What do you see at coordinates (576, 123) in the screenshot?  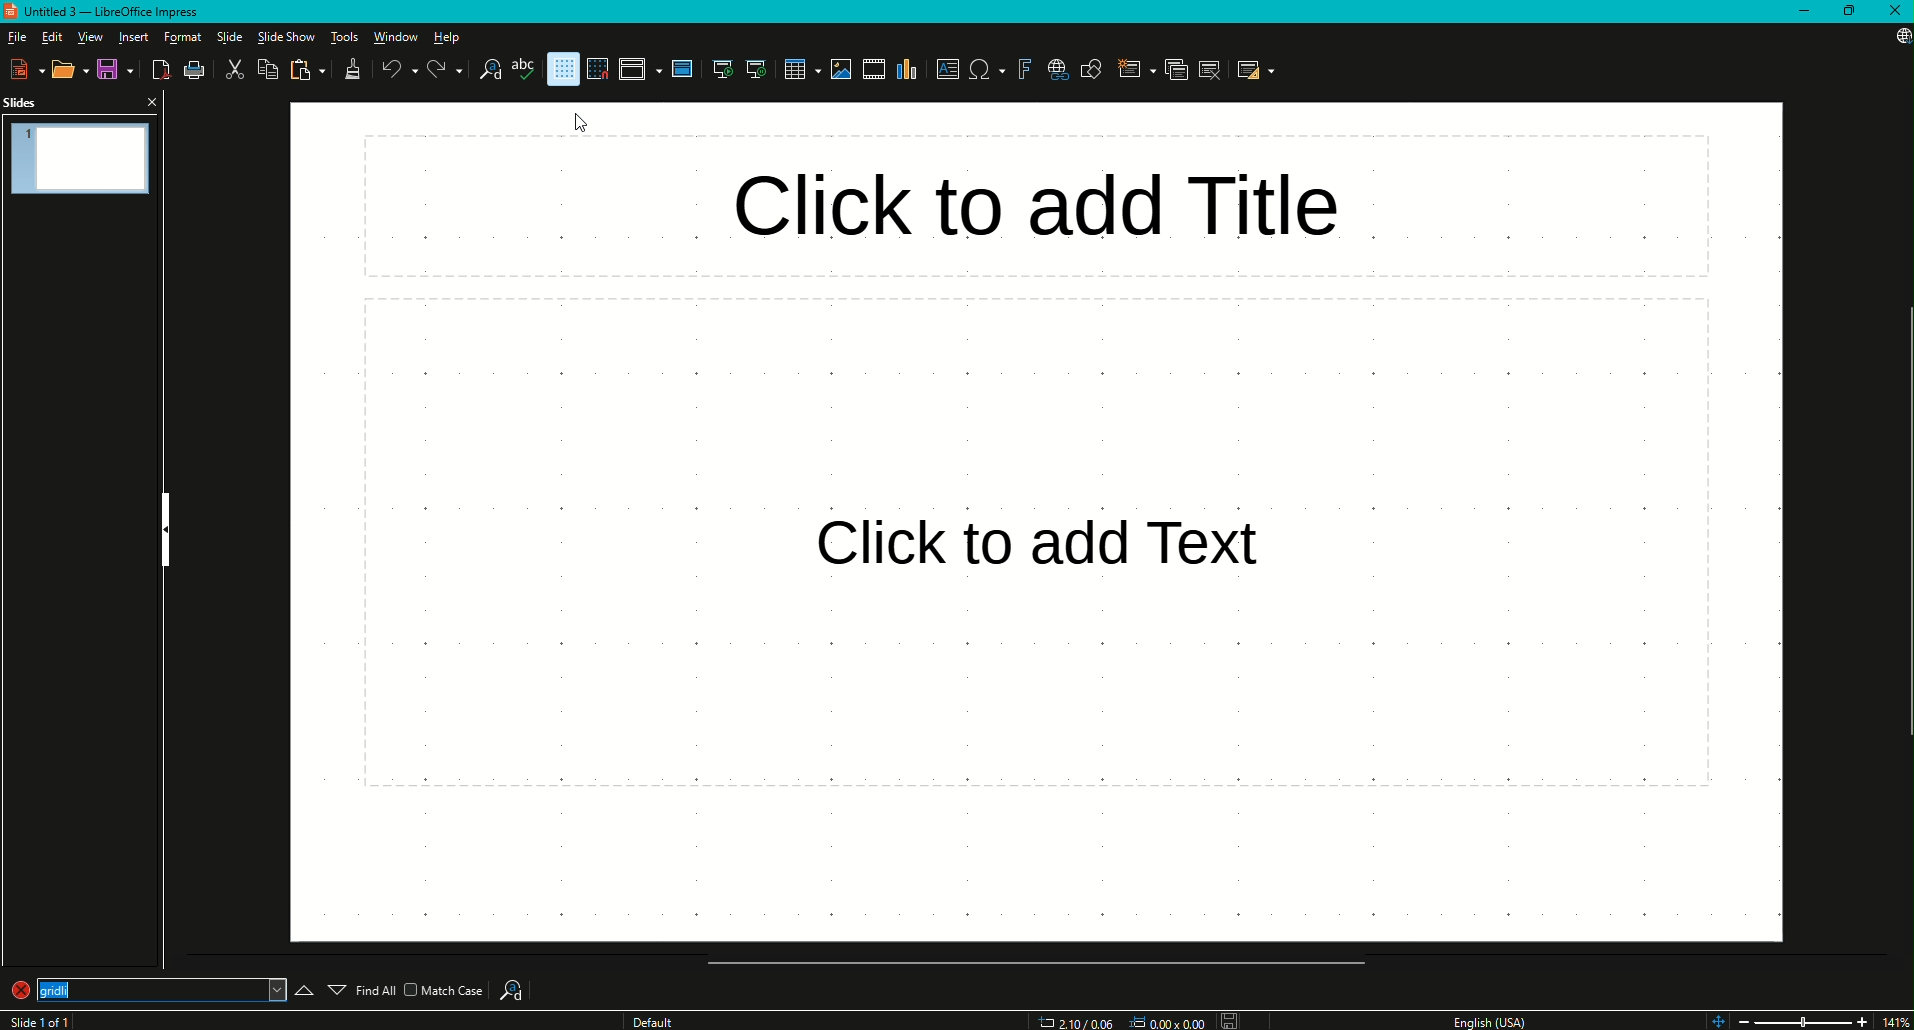 I see `Cursor` at bounding box center [576, 123].